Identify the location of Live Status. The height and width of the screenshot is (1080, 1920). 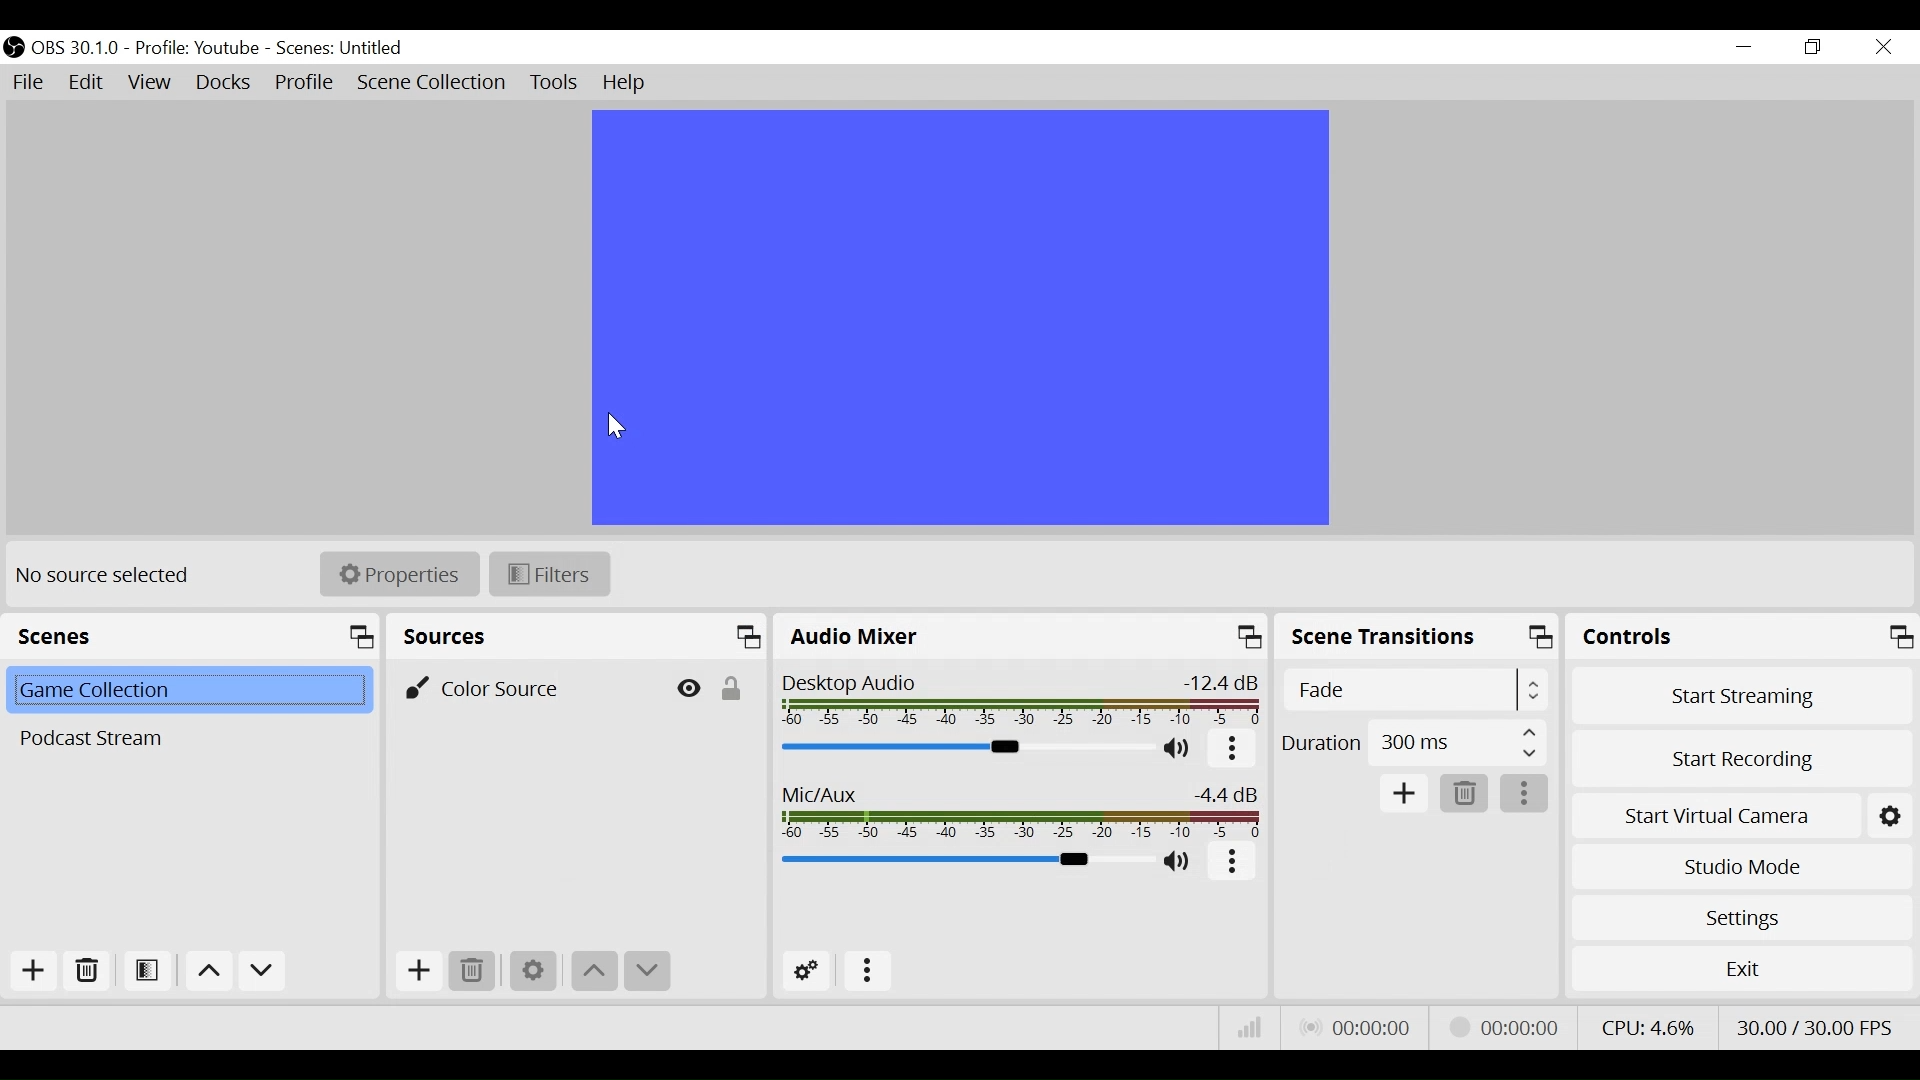
(1358, 1027).